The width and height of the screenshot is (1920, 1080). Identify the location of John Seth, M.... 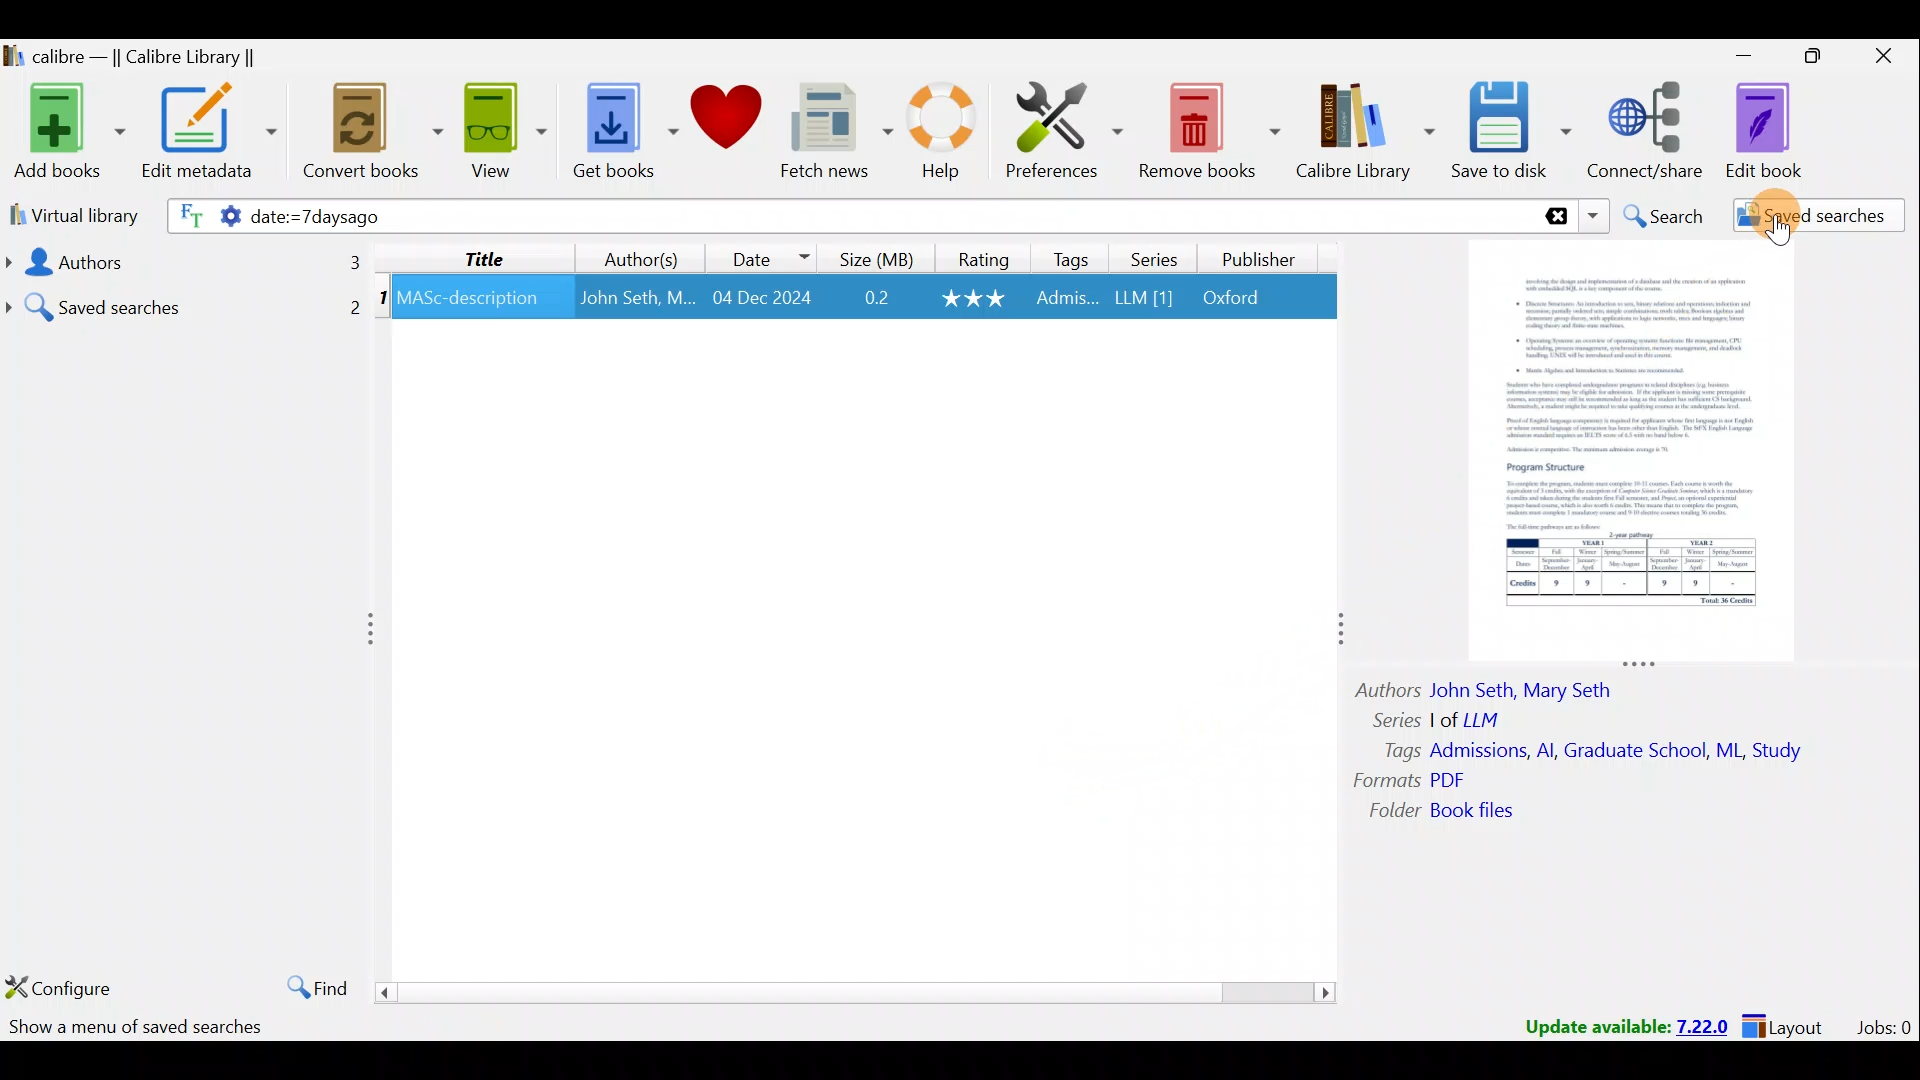
(637, 298).